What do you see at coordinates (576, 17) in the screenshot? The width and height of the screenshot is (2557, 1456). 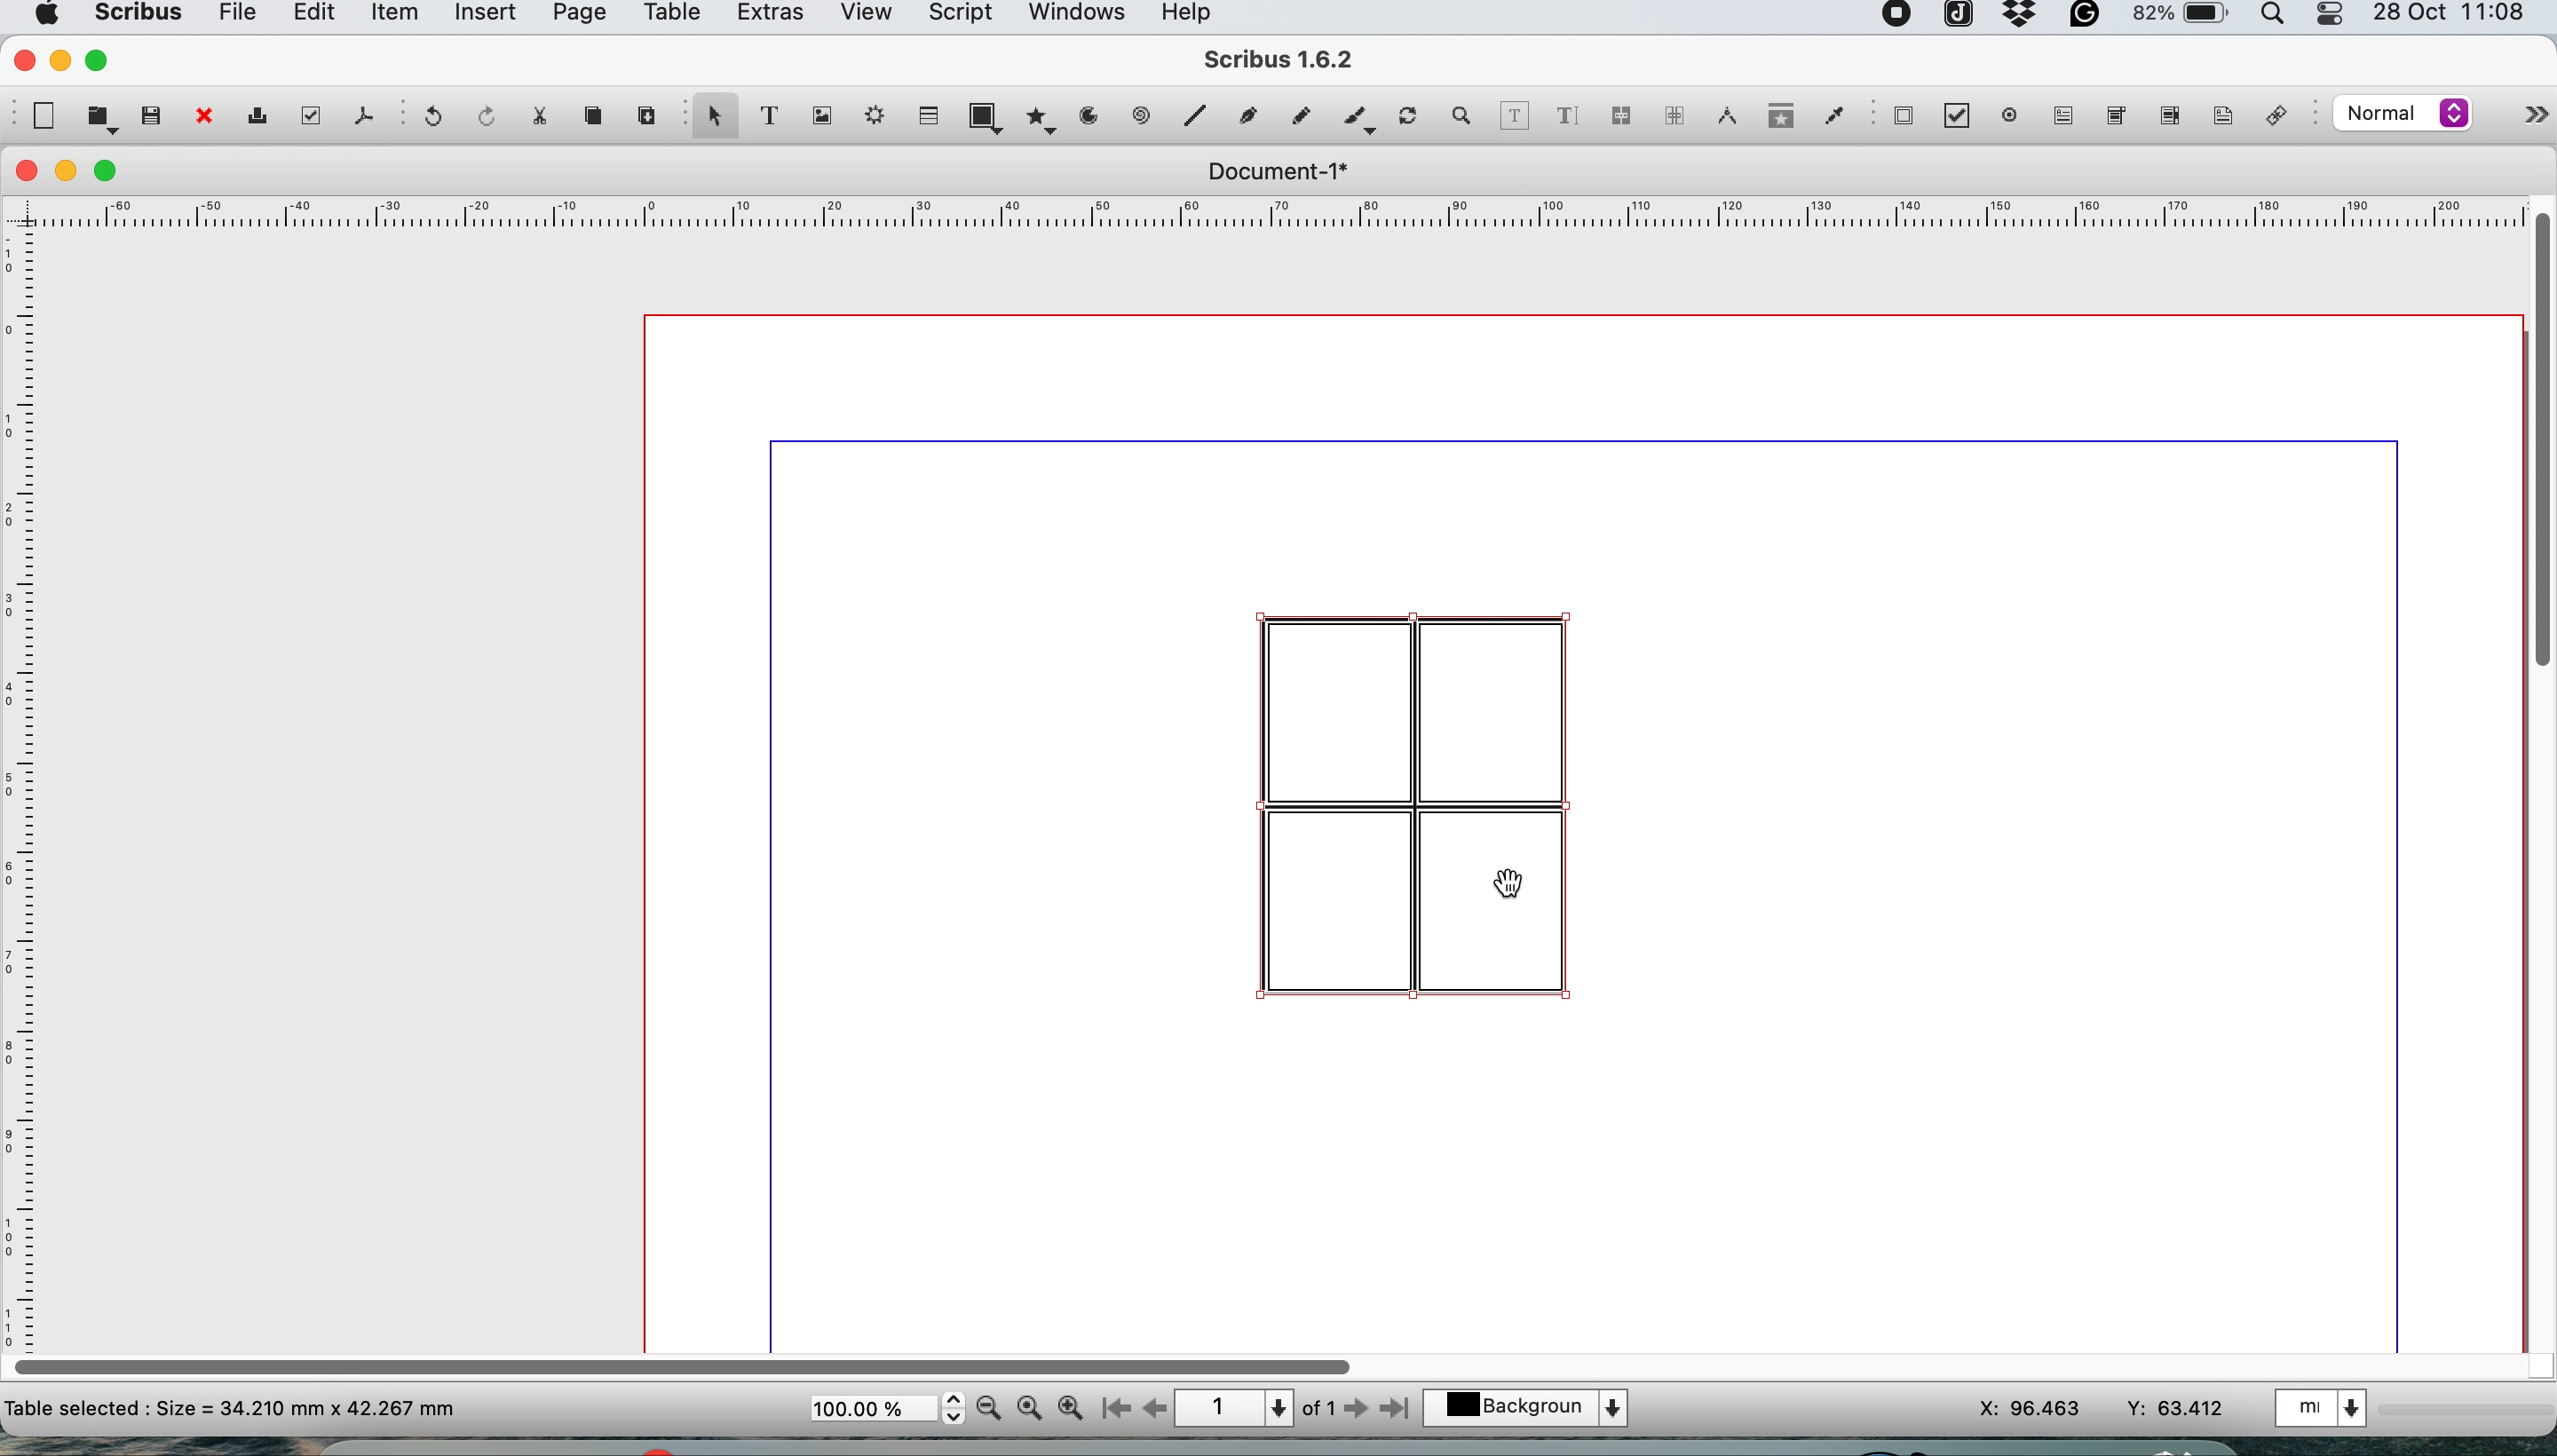 I see `page` at bounding box center [576, 17].